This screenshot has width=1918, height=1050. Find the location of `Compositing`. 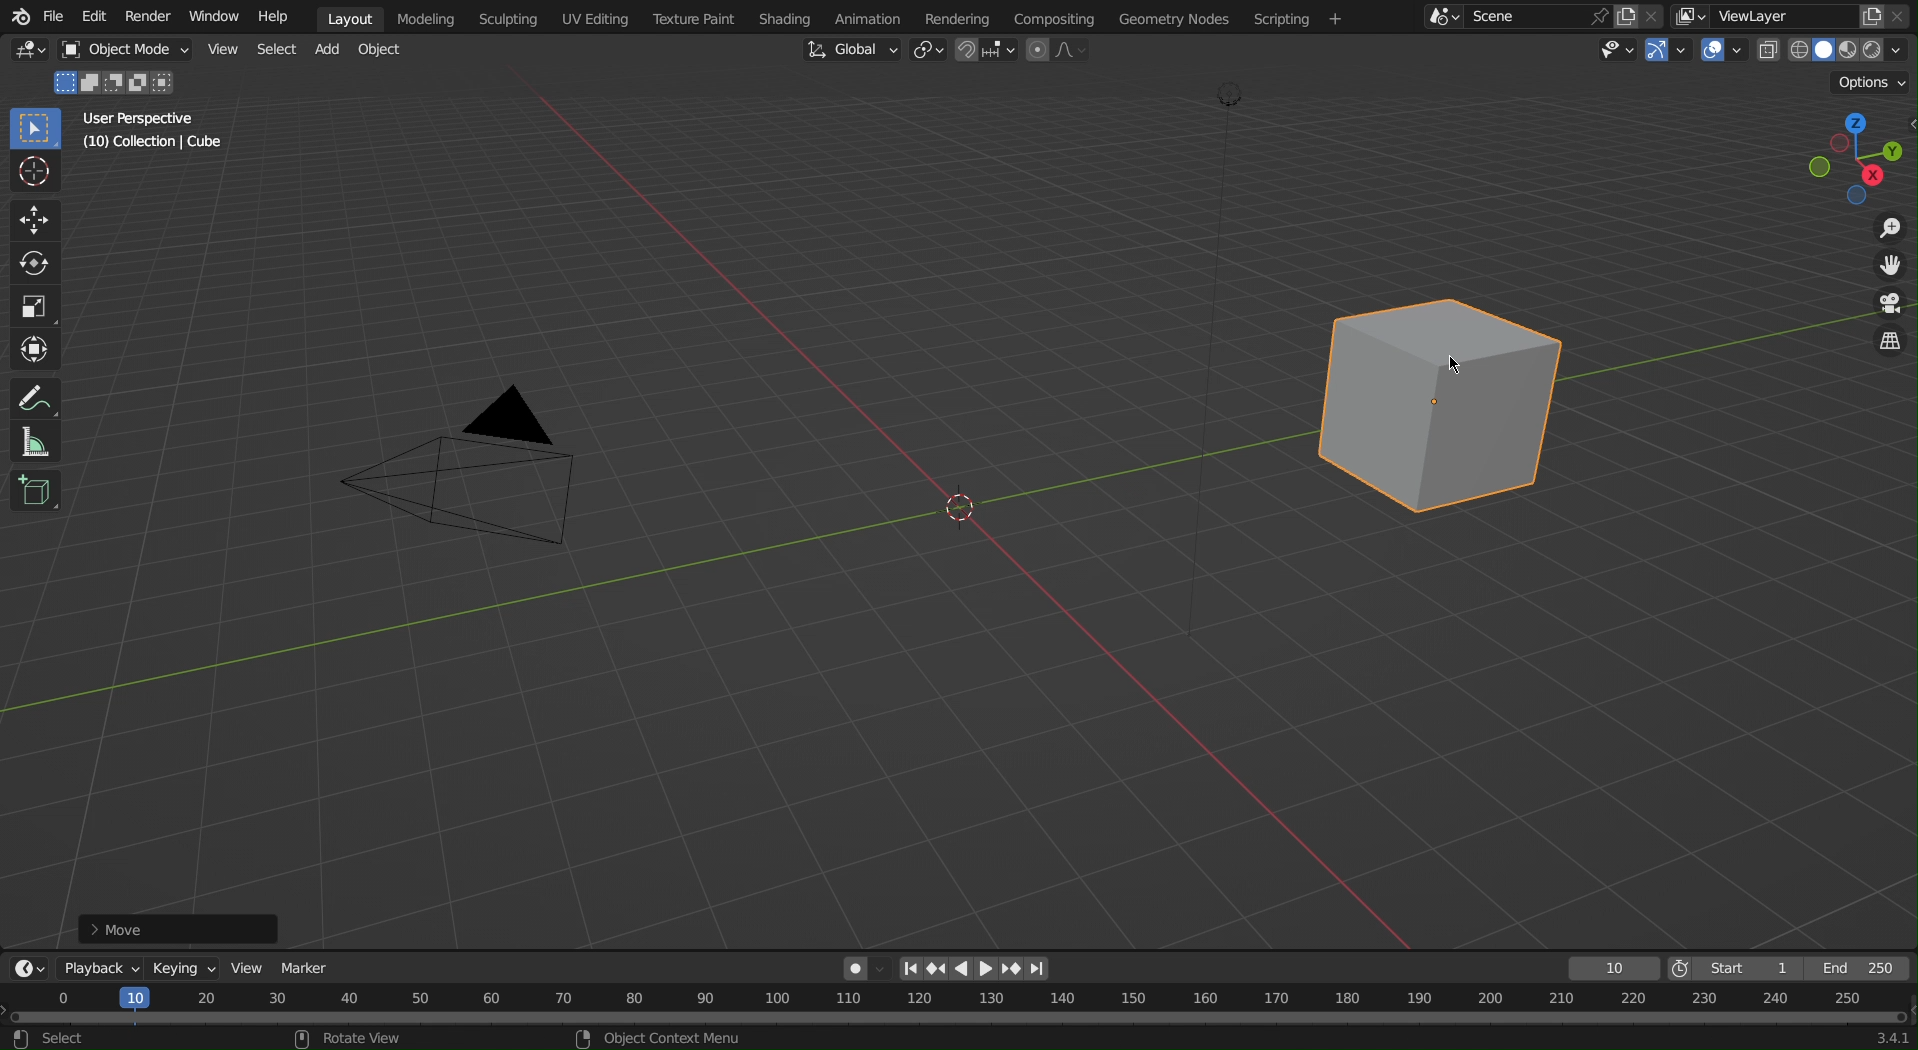

Compositing is located at coordinates (1064, 16).